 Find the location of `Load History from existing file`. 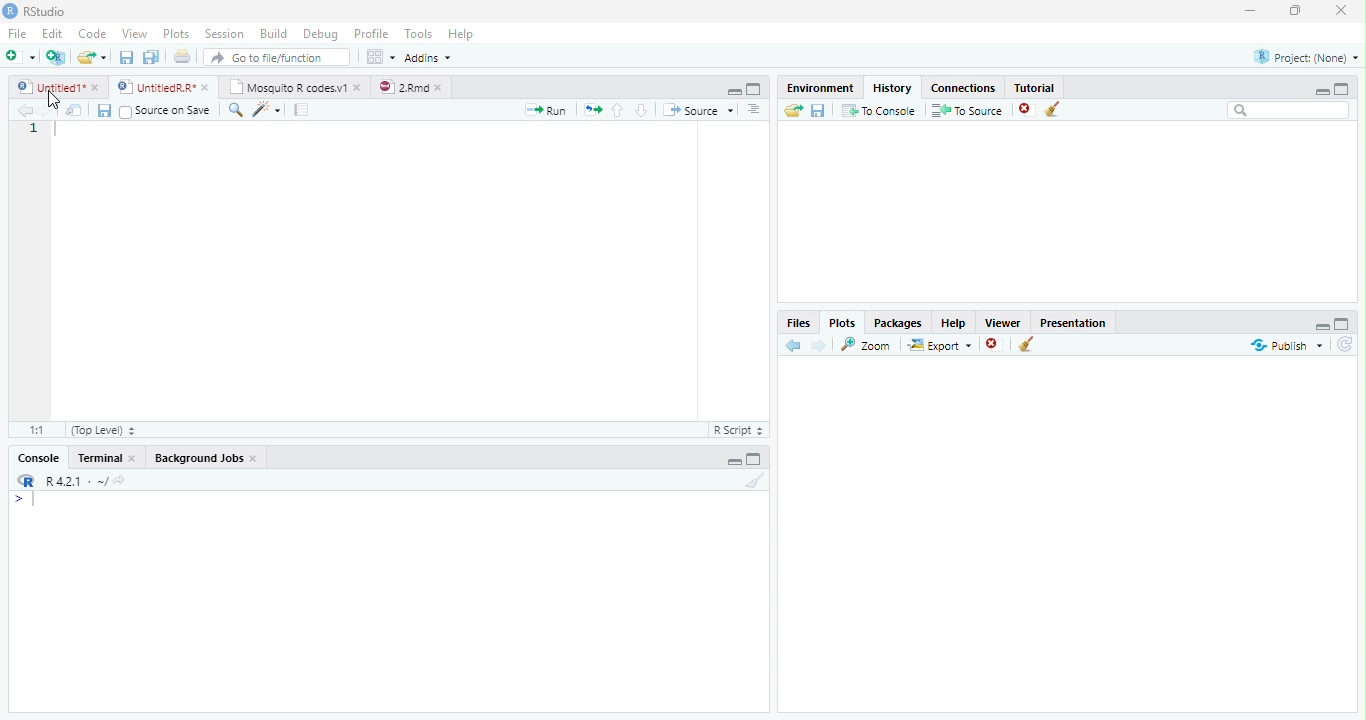

Load History from existing file is located at coordinates (793, 110).